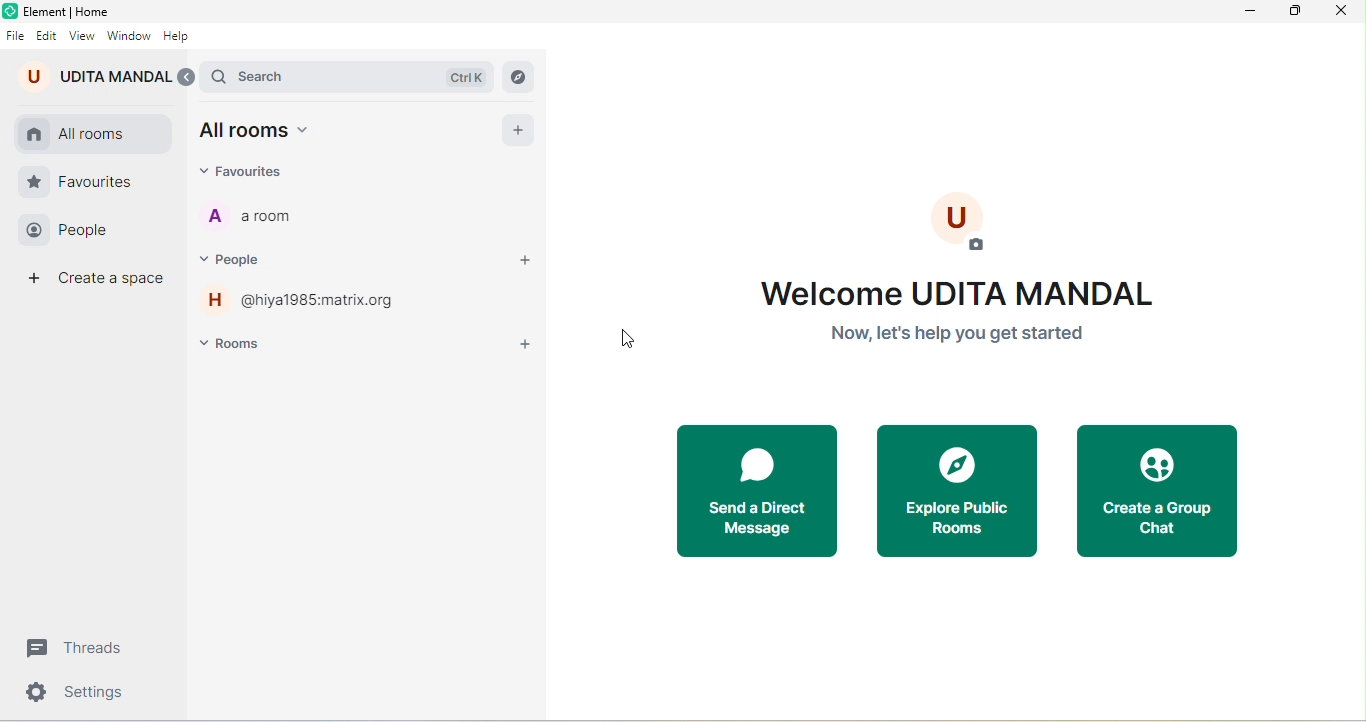 This screenshot has width=1366, height=722. Describe the element at coordinates (16, 35) in the screenshot. I see `file` at that location.